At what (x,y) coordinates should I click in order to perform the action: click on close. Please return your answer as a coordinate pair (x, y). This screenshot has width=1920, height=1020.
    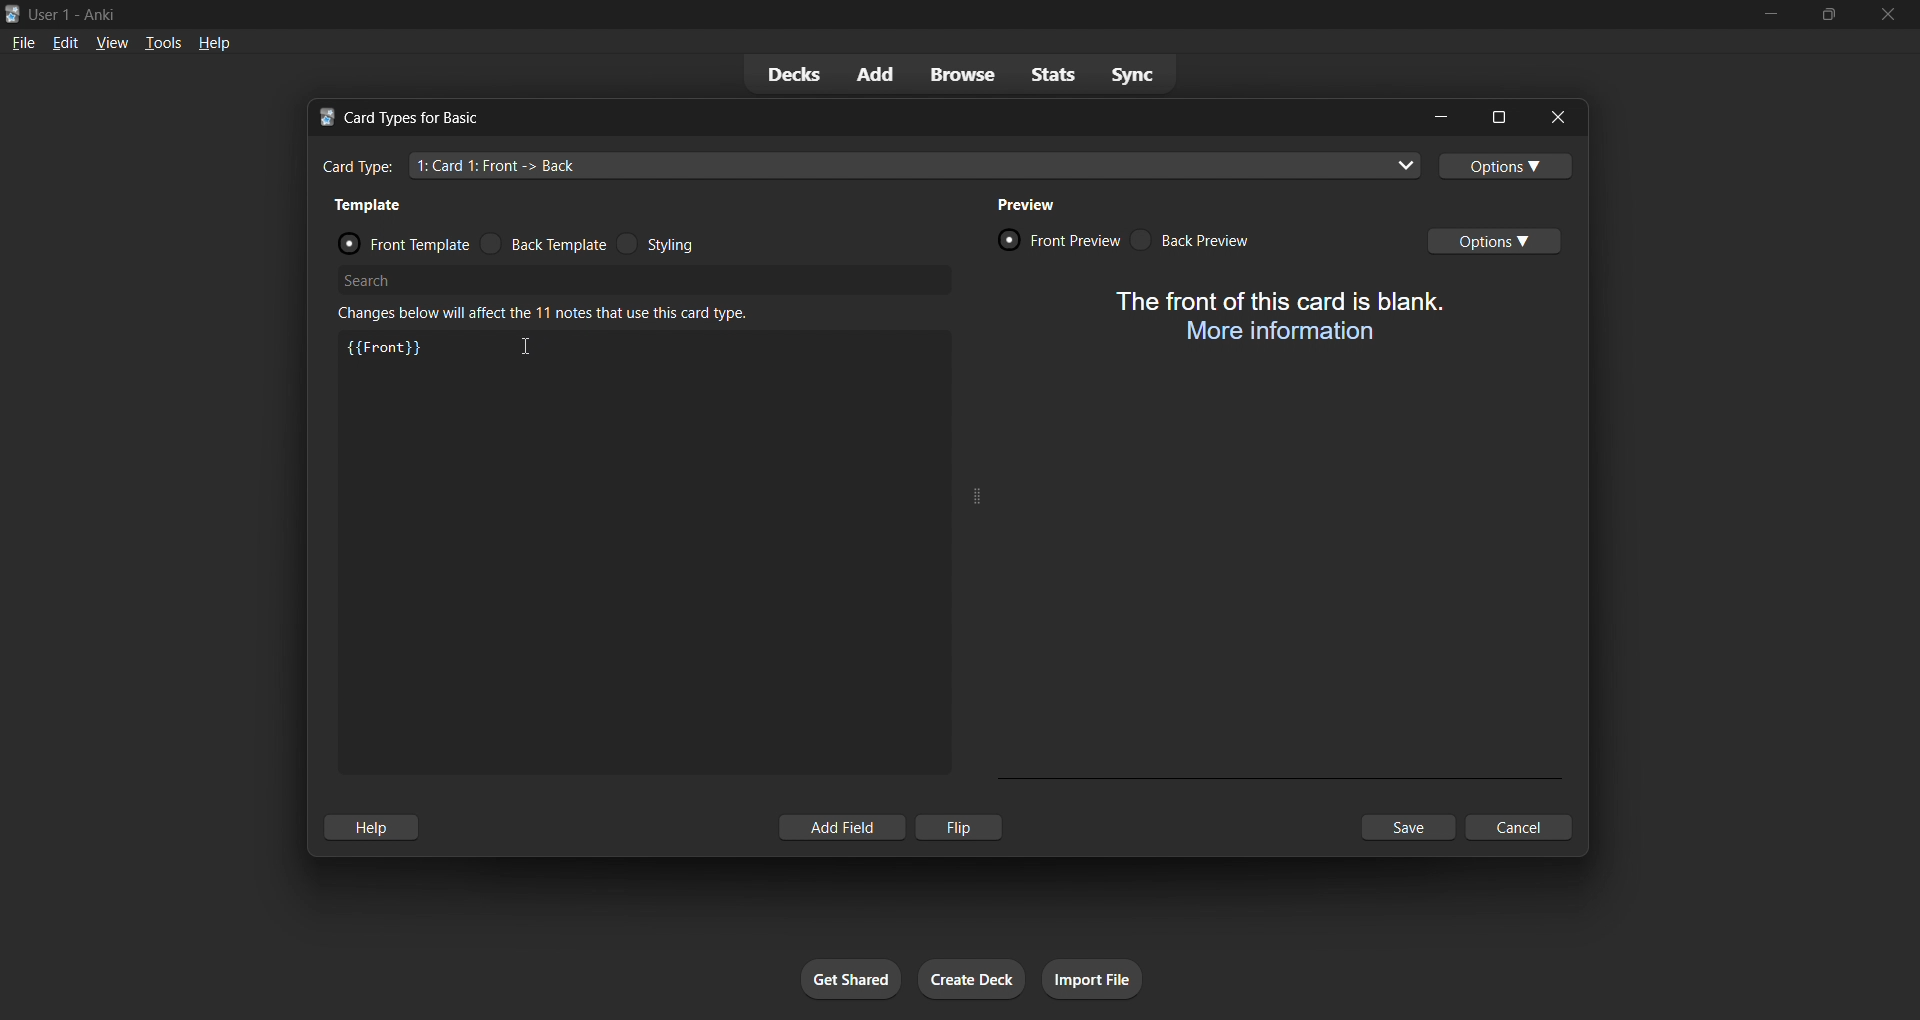
    Looking at the image, I should click on (1553, 117).